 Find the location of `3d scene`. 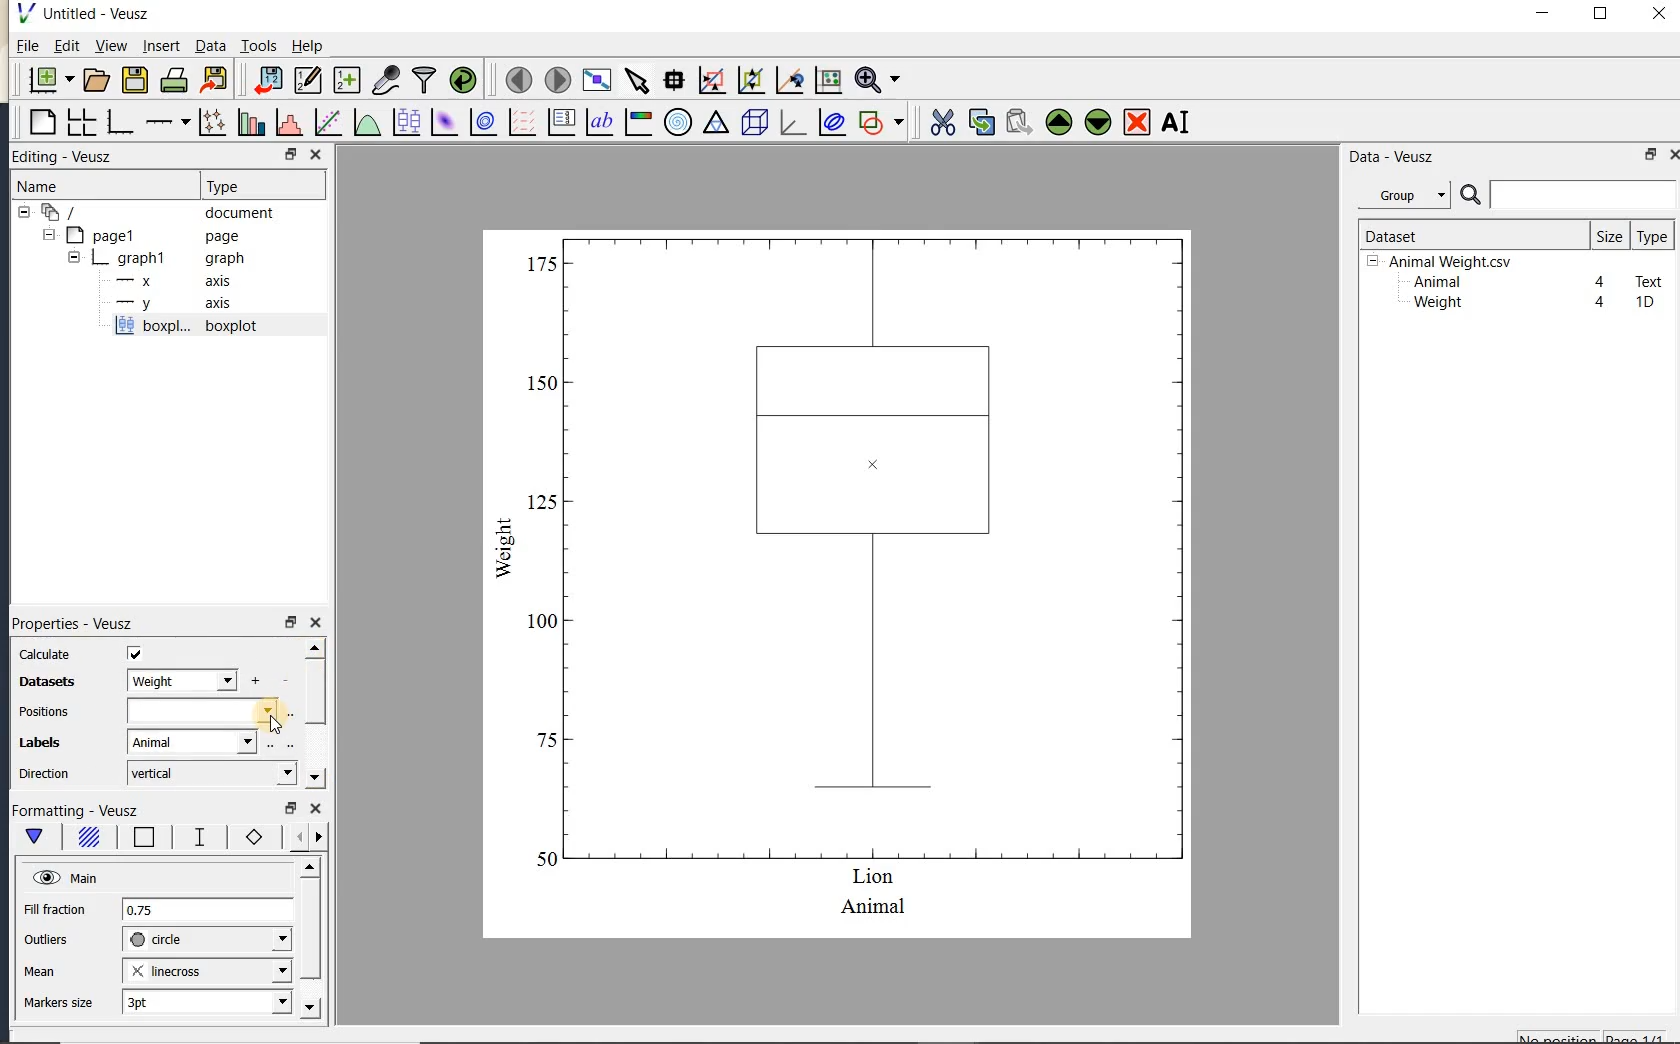

3d scene is located at coordinates (752, 123).